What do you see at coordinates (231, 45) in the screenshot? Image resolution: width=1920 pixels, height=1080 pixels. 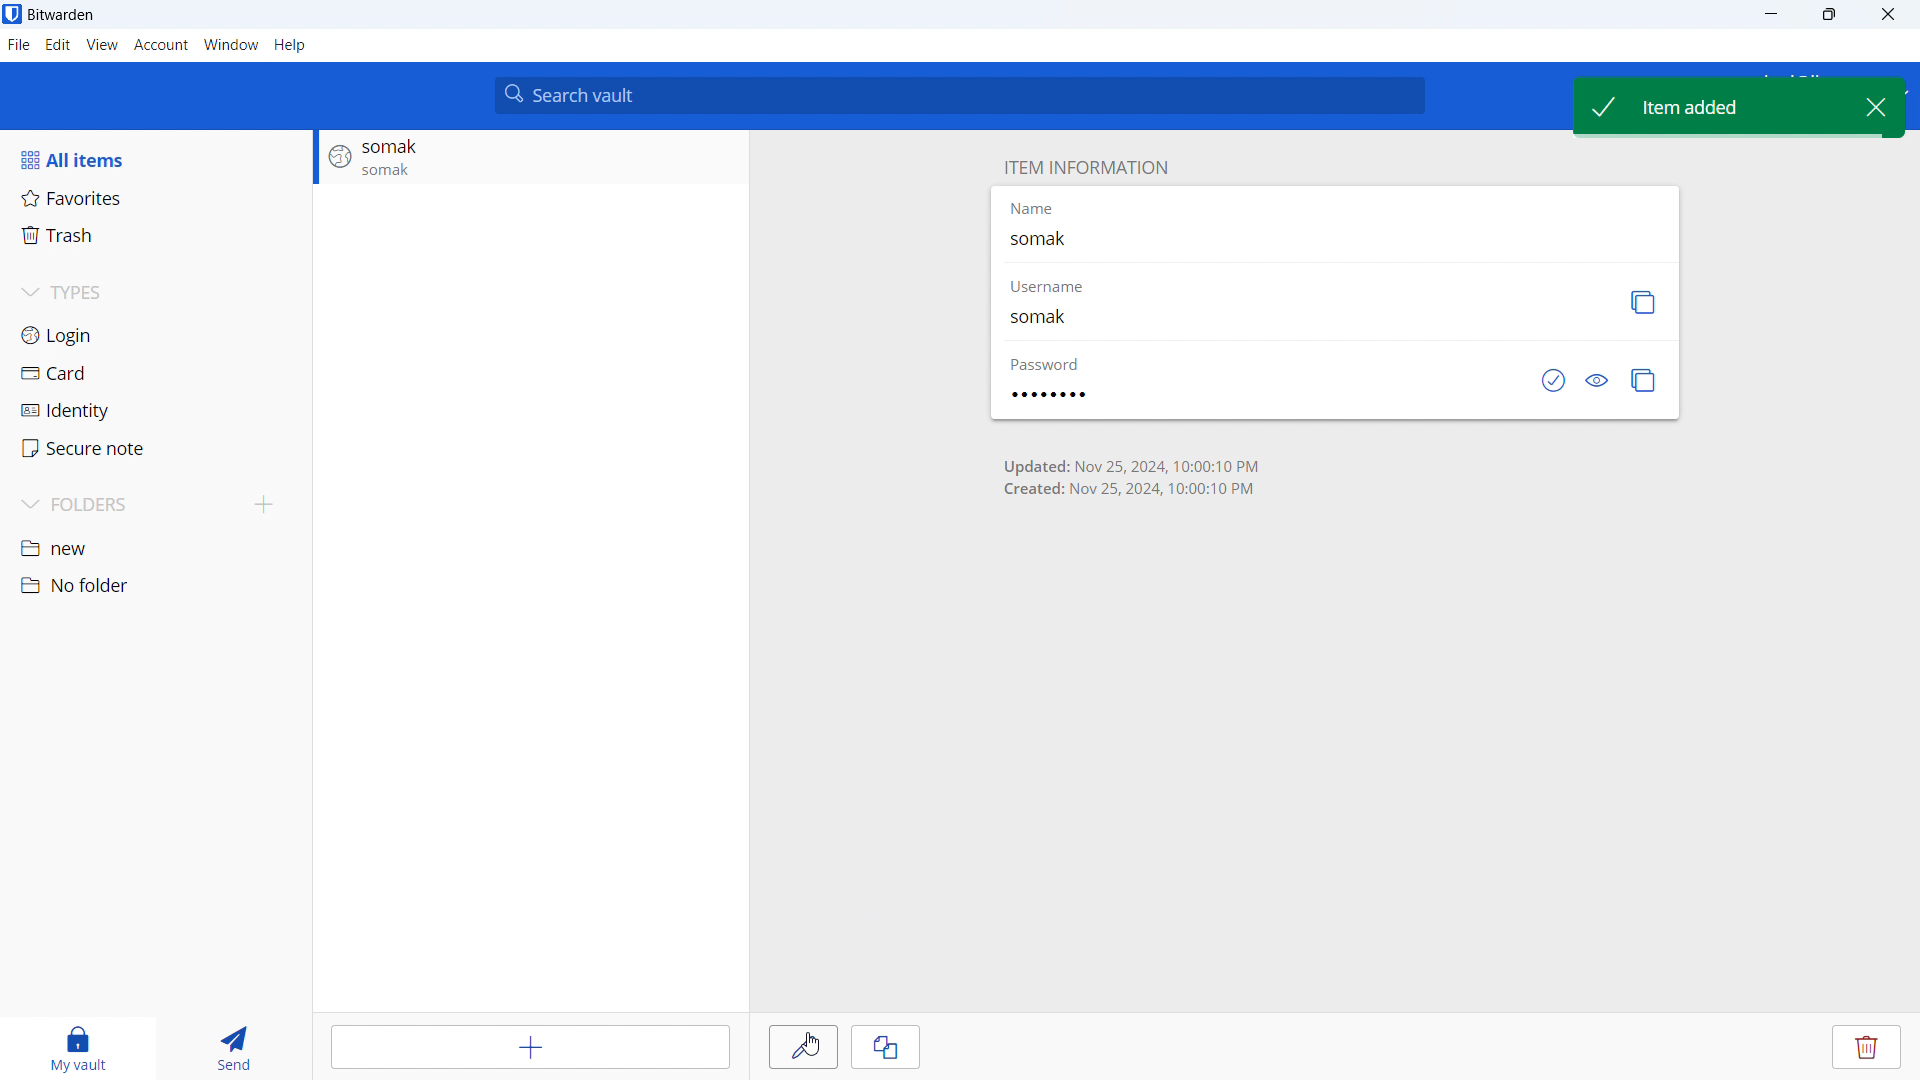 I see `window` at bounding box center [231, 45].